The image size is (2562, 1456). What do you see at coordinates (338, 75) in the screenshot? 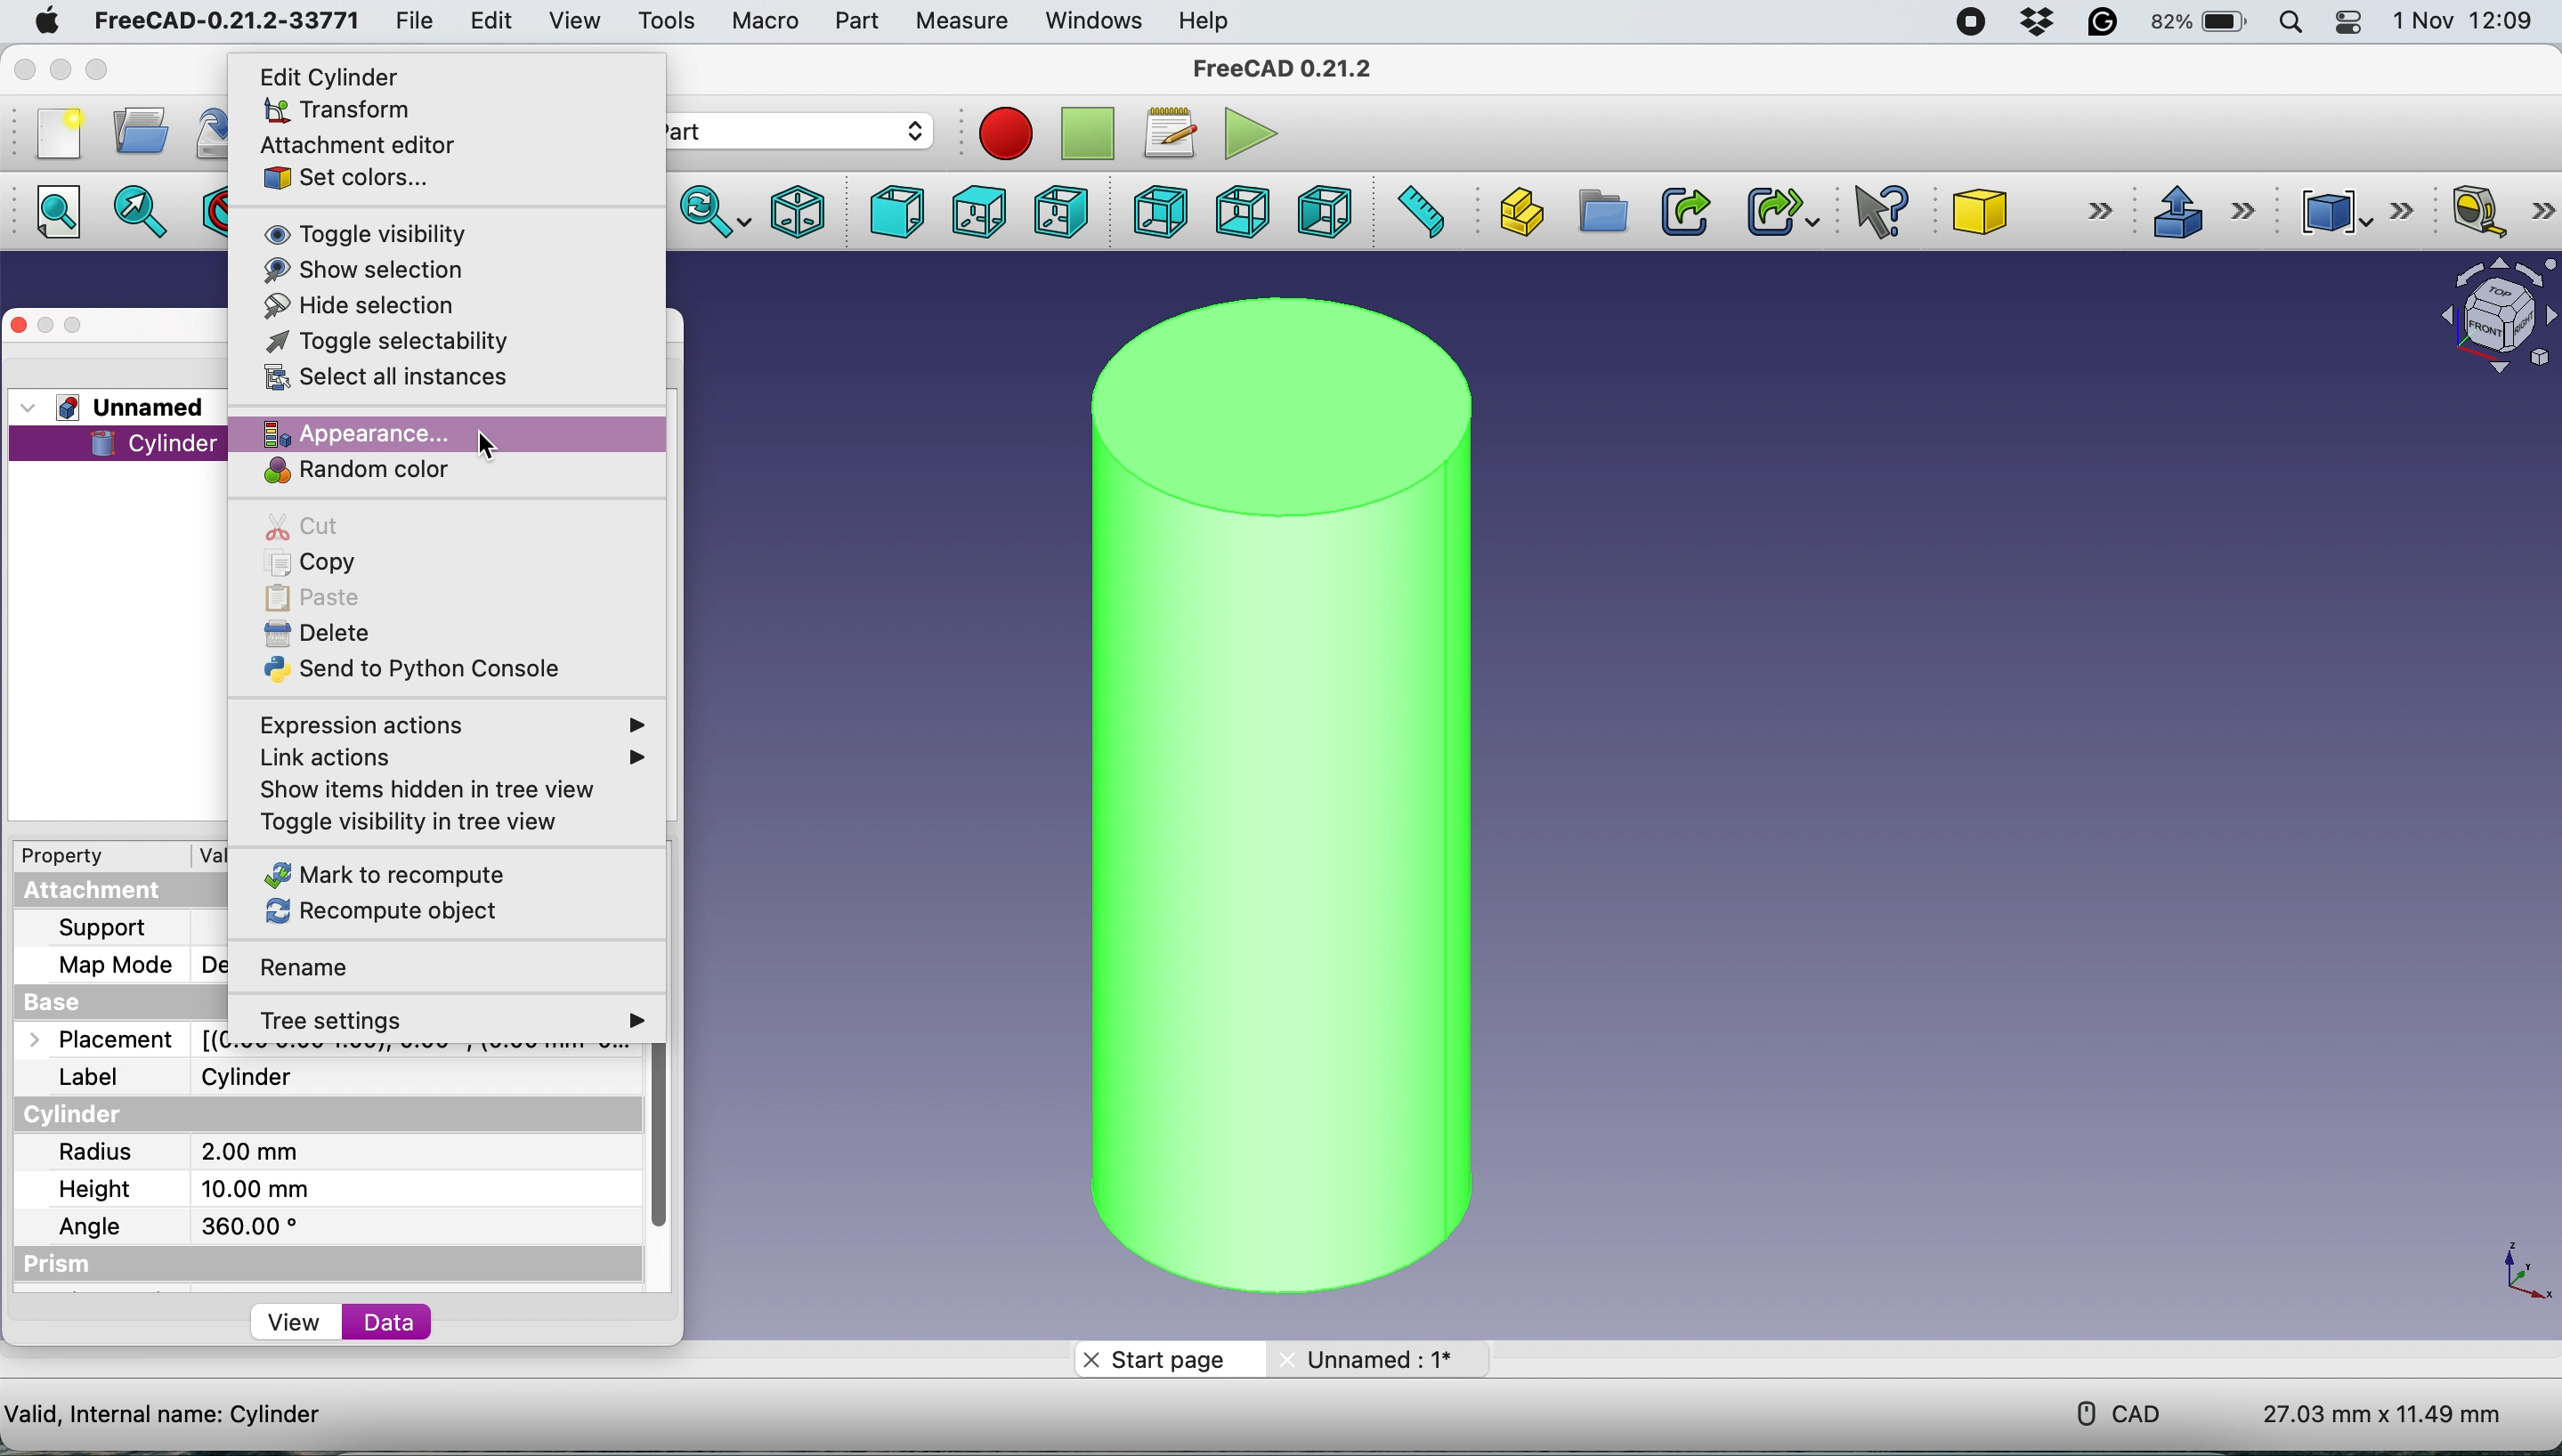
I see `edit cylinder` at bounding box center [338, 75].